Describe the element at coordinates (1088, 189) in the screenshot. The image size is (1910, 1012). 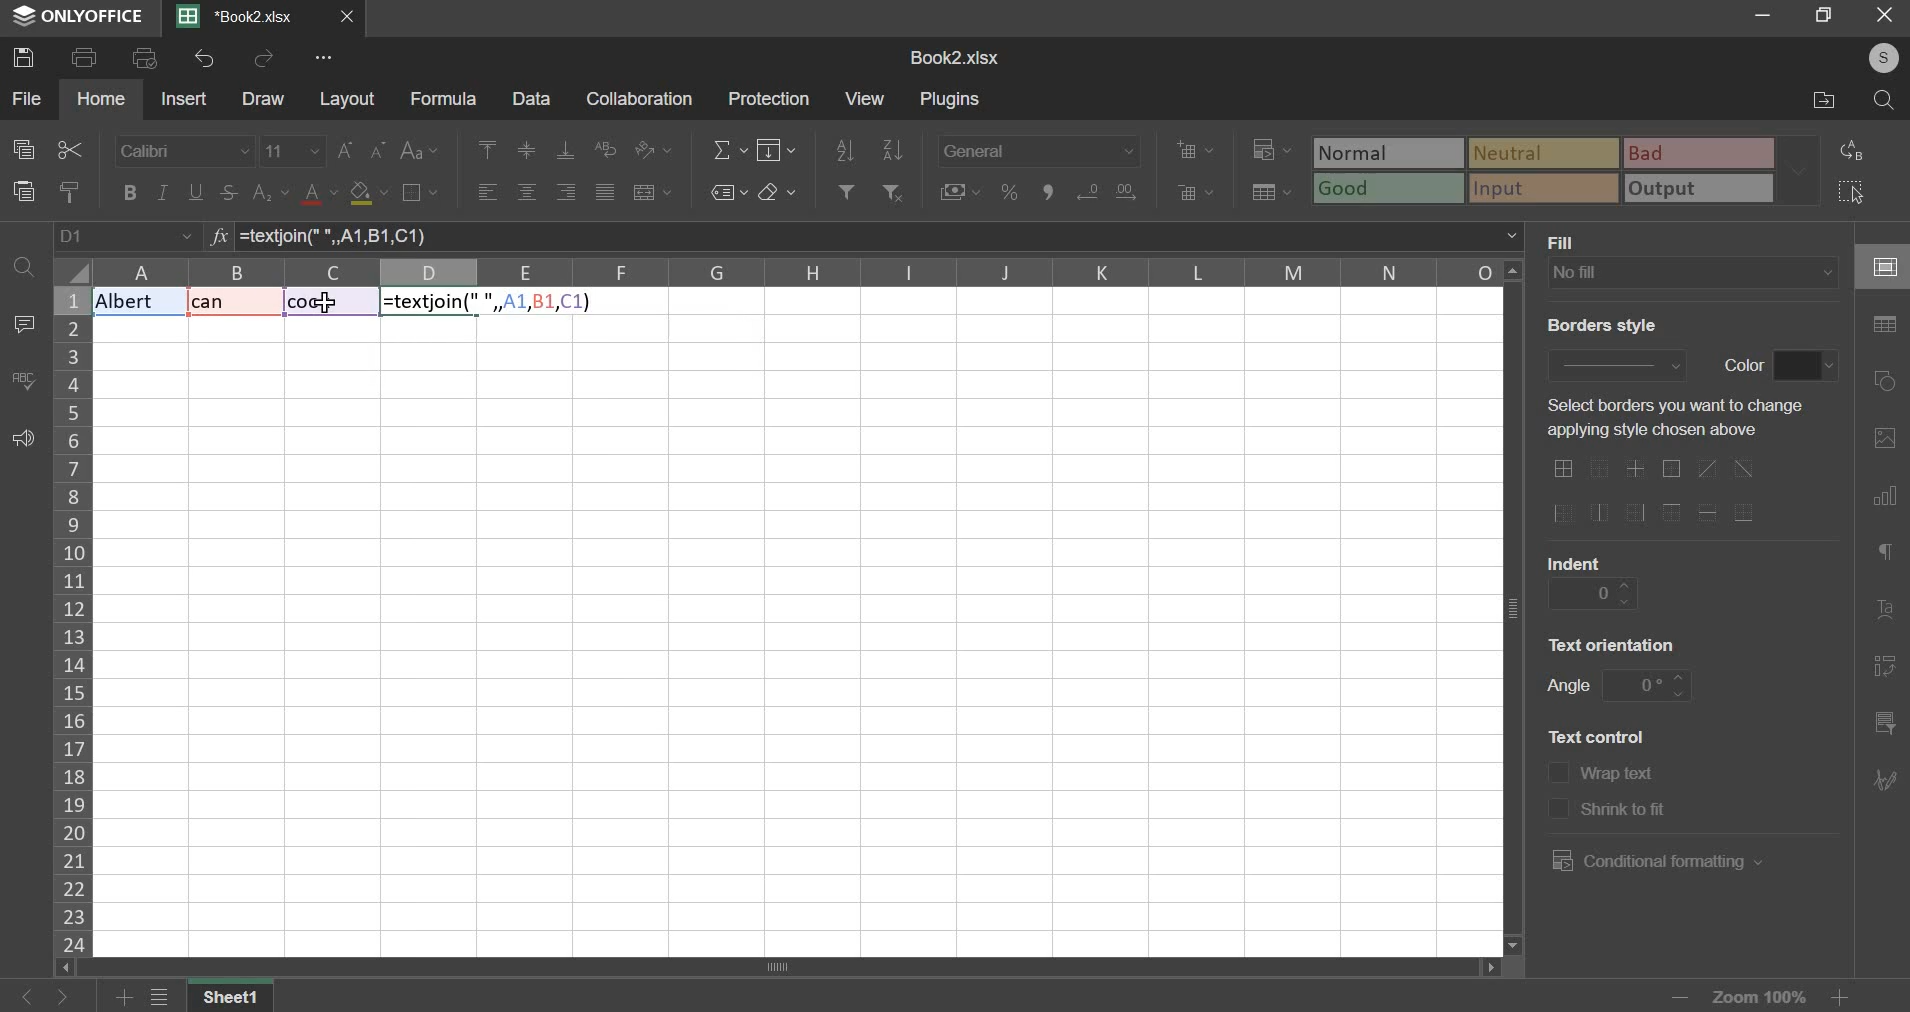
I see `increase decimals` at that location.